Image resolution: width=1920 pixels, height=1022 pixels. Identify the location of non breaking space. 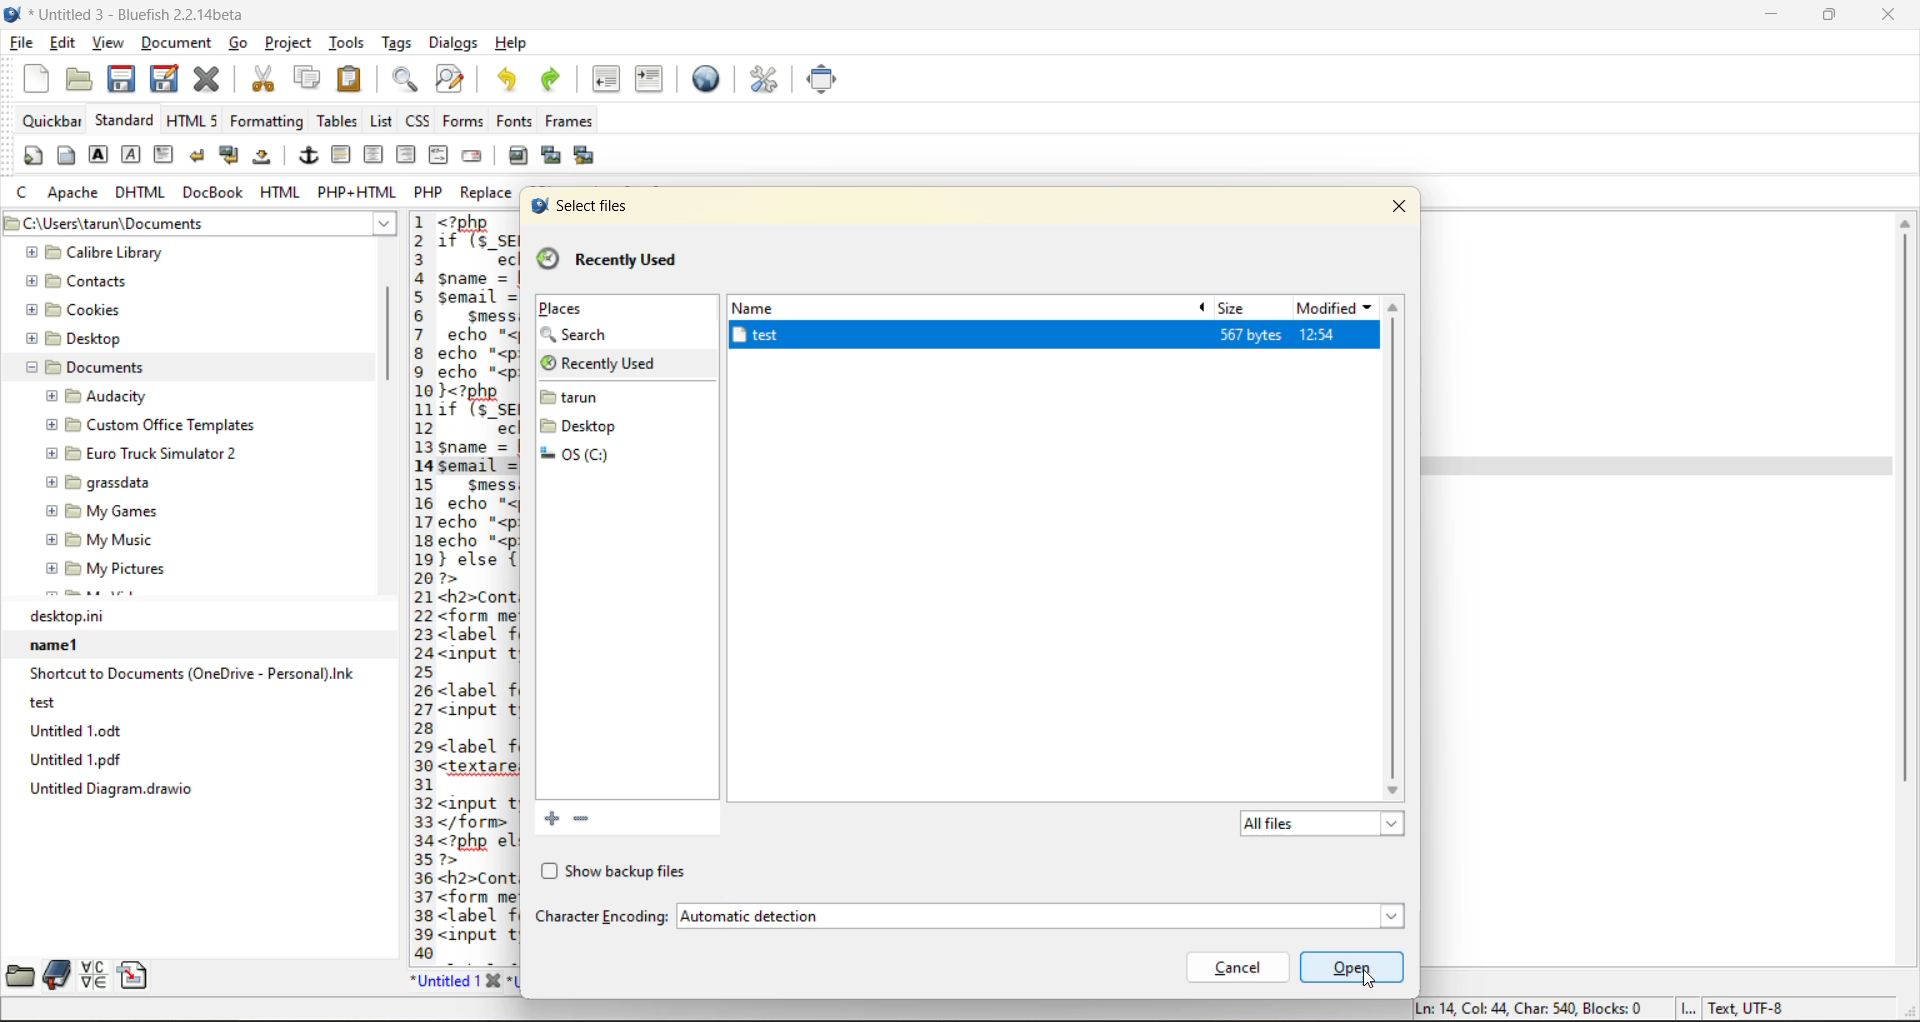
(265, 161).